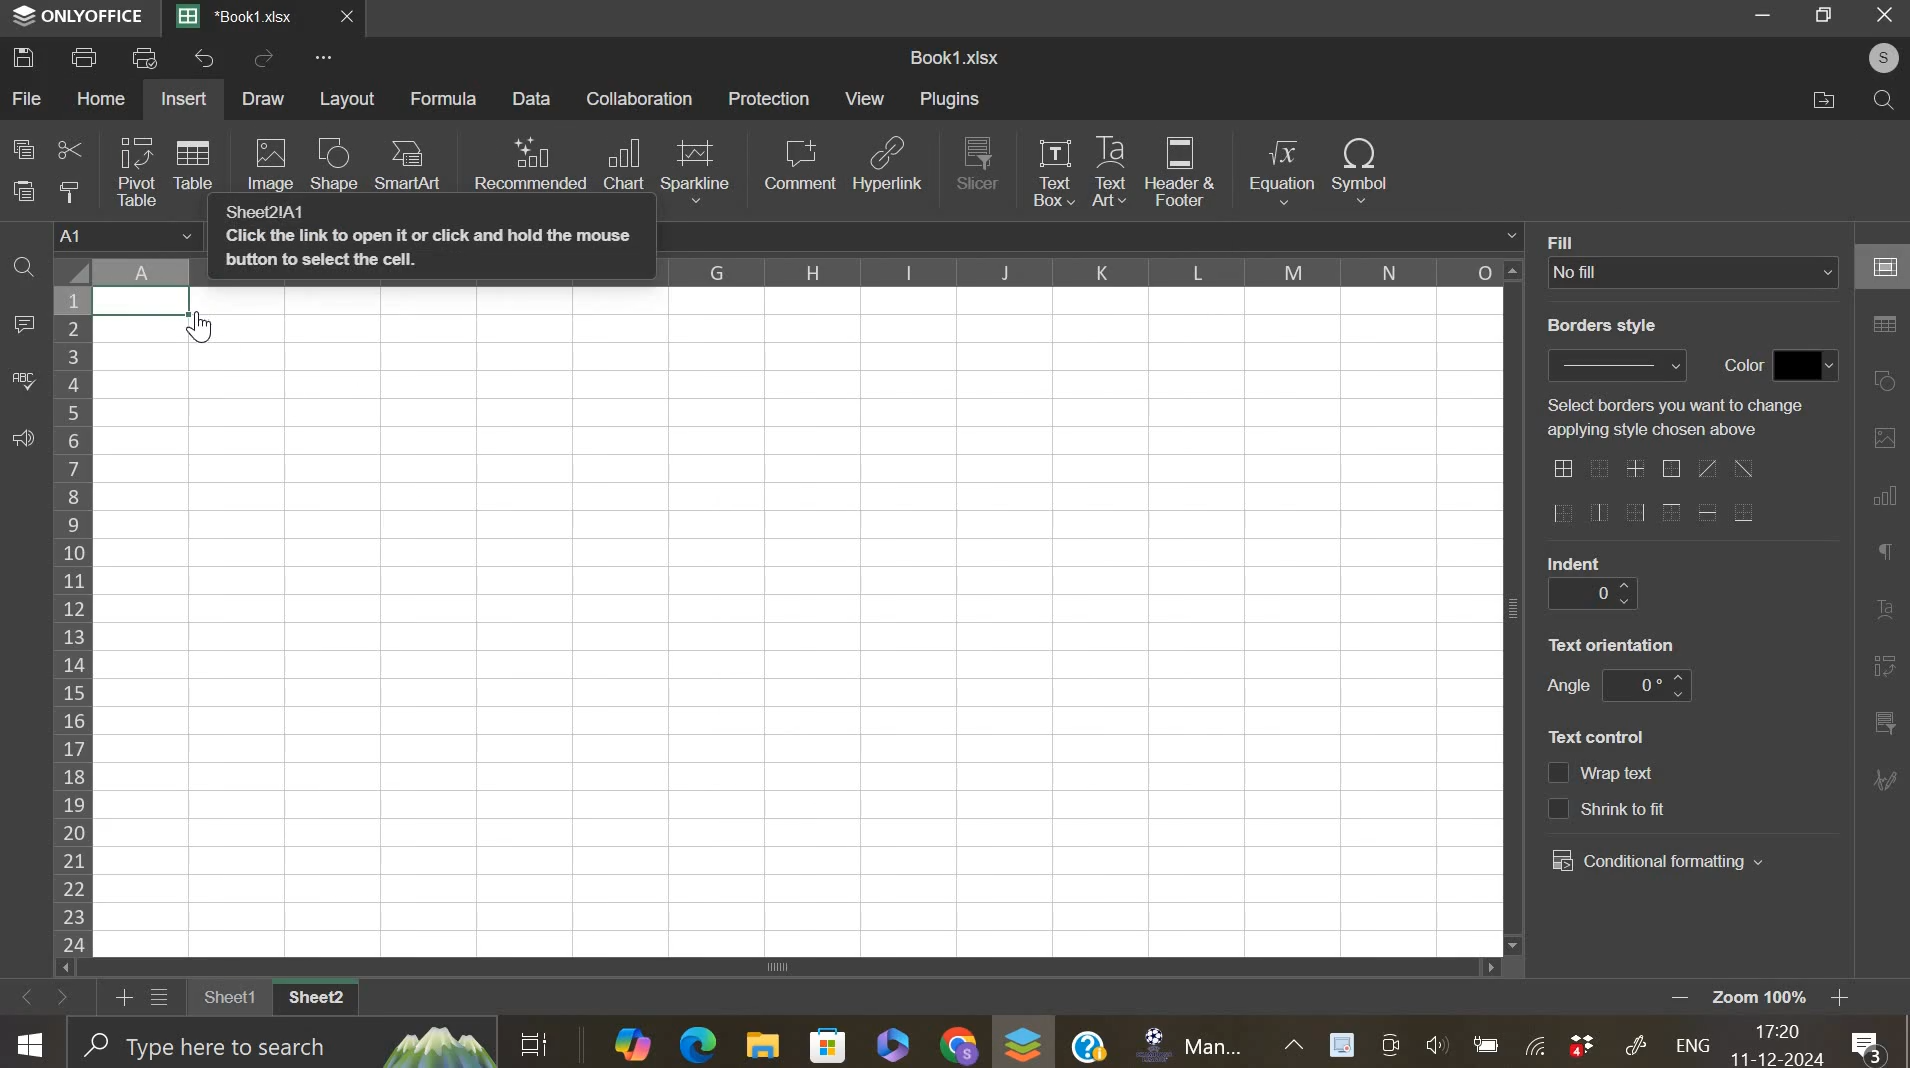  I want to click on border style, so click(1616, 365).